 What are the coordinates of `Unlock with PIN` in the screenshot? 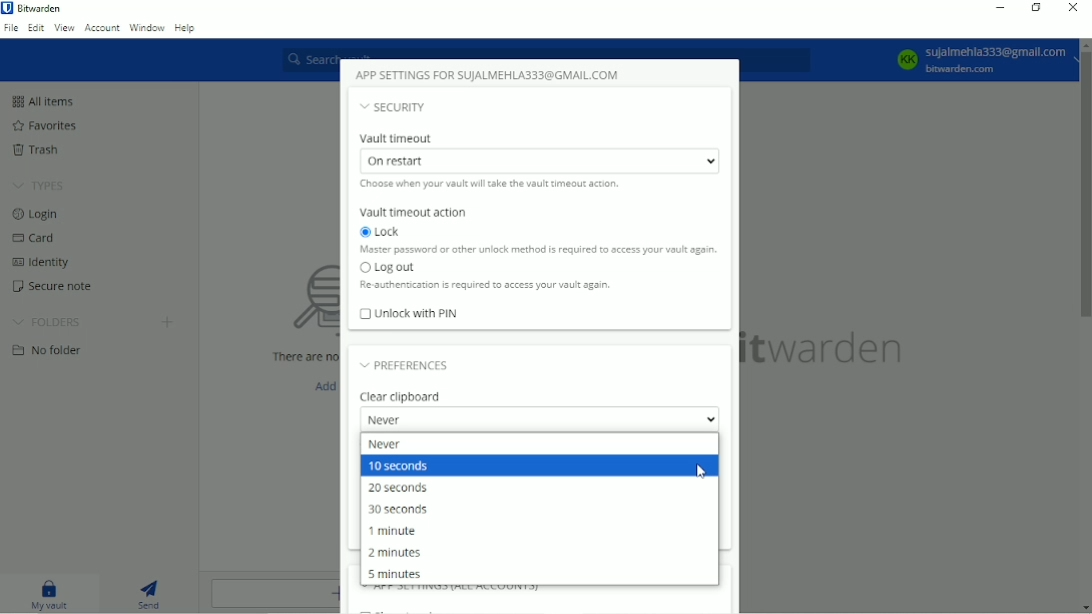 It's located at (410, 316).